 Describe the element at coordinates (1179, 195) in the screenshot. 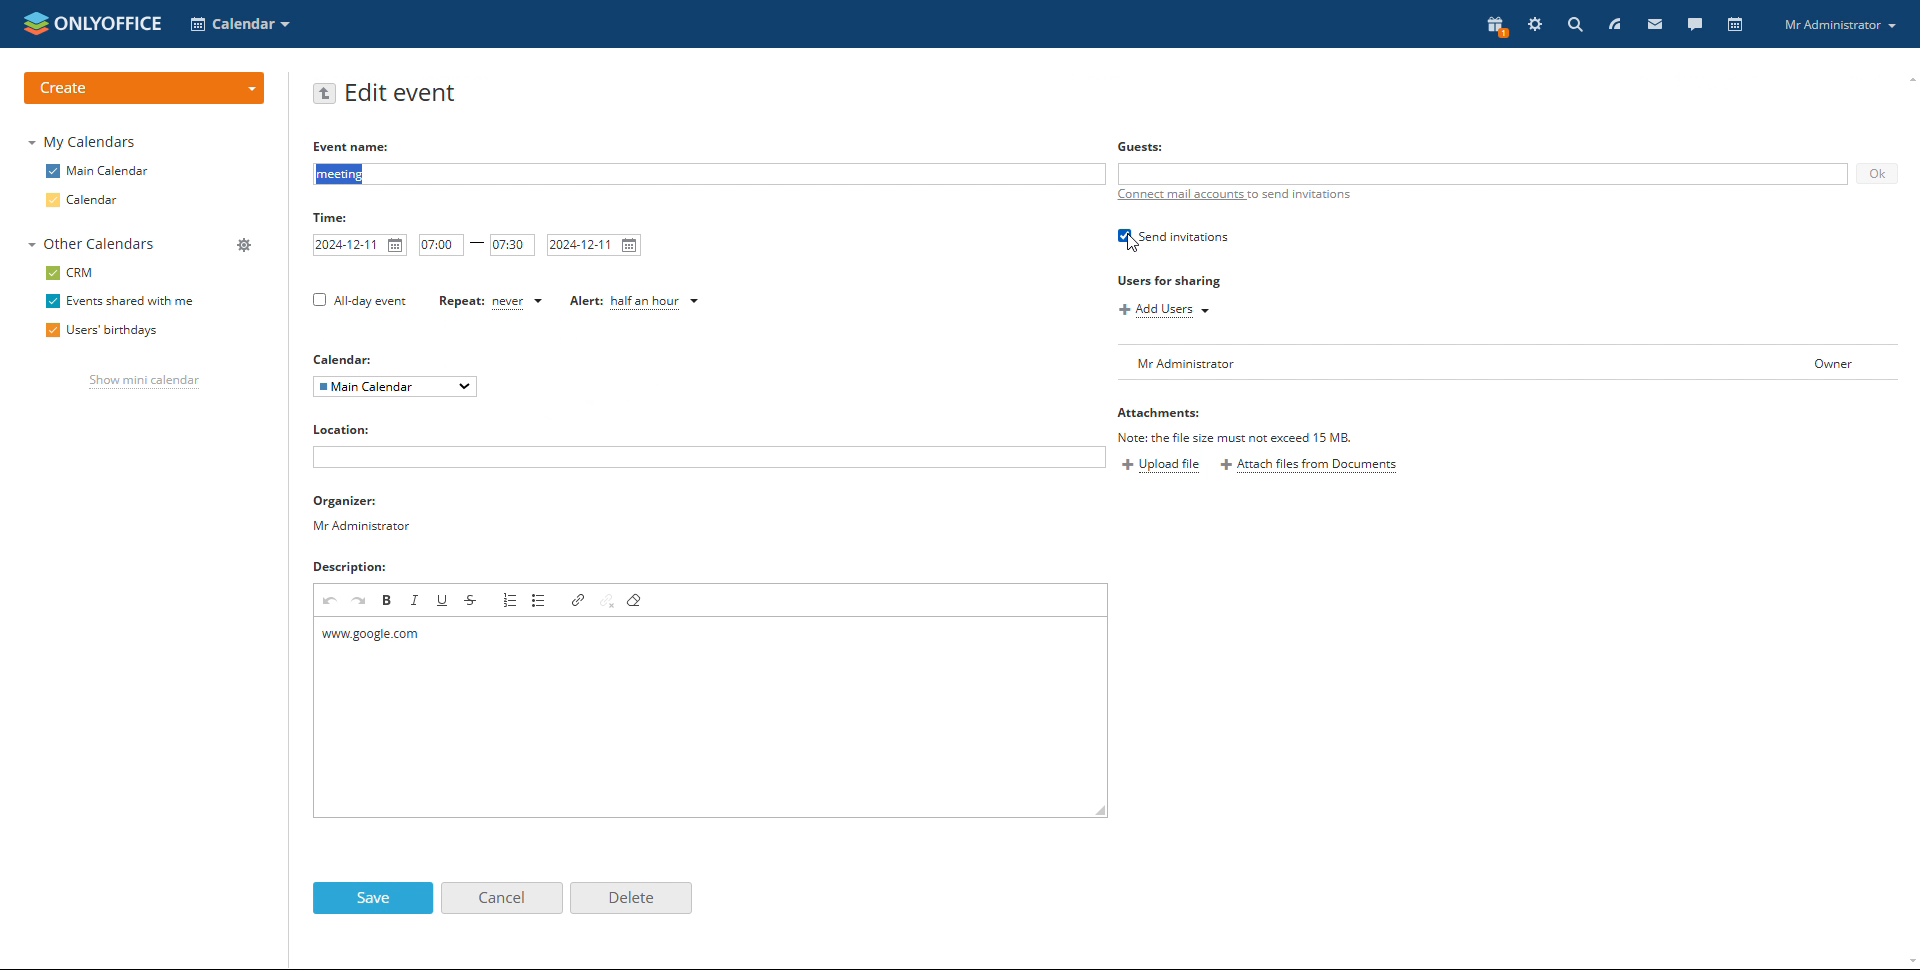

I see `connect mail accounts` at that location.